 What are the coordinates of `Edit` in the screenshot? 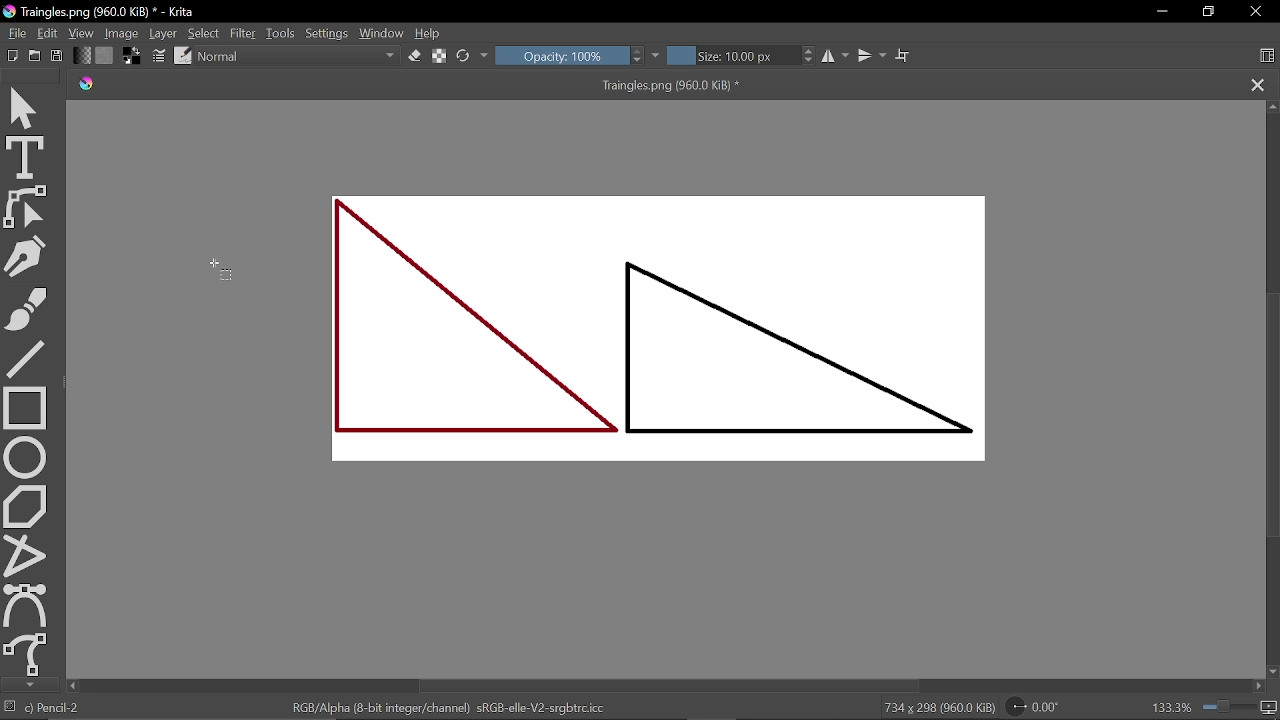 It's located at (50, 33).